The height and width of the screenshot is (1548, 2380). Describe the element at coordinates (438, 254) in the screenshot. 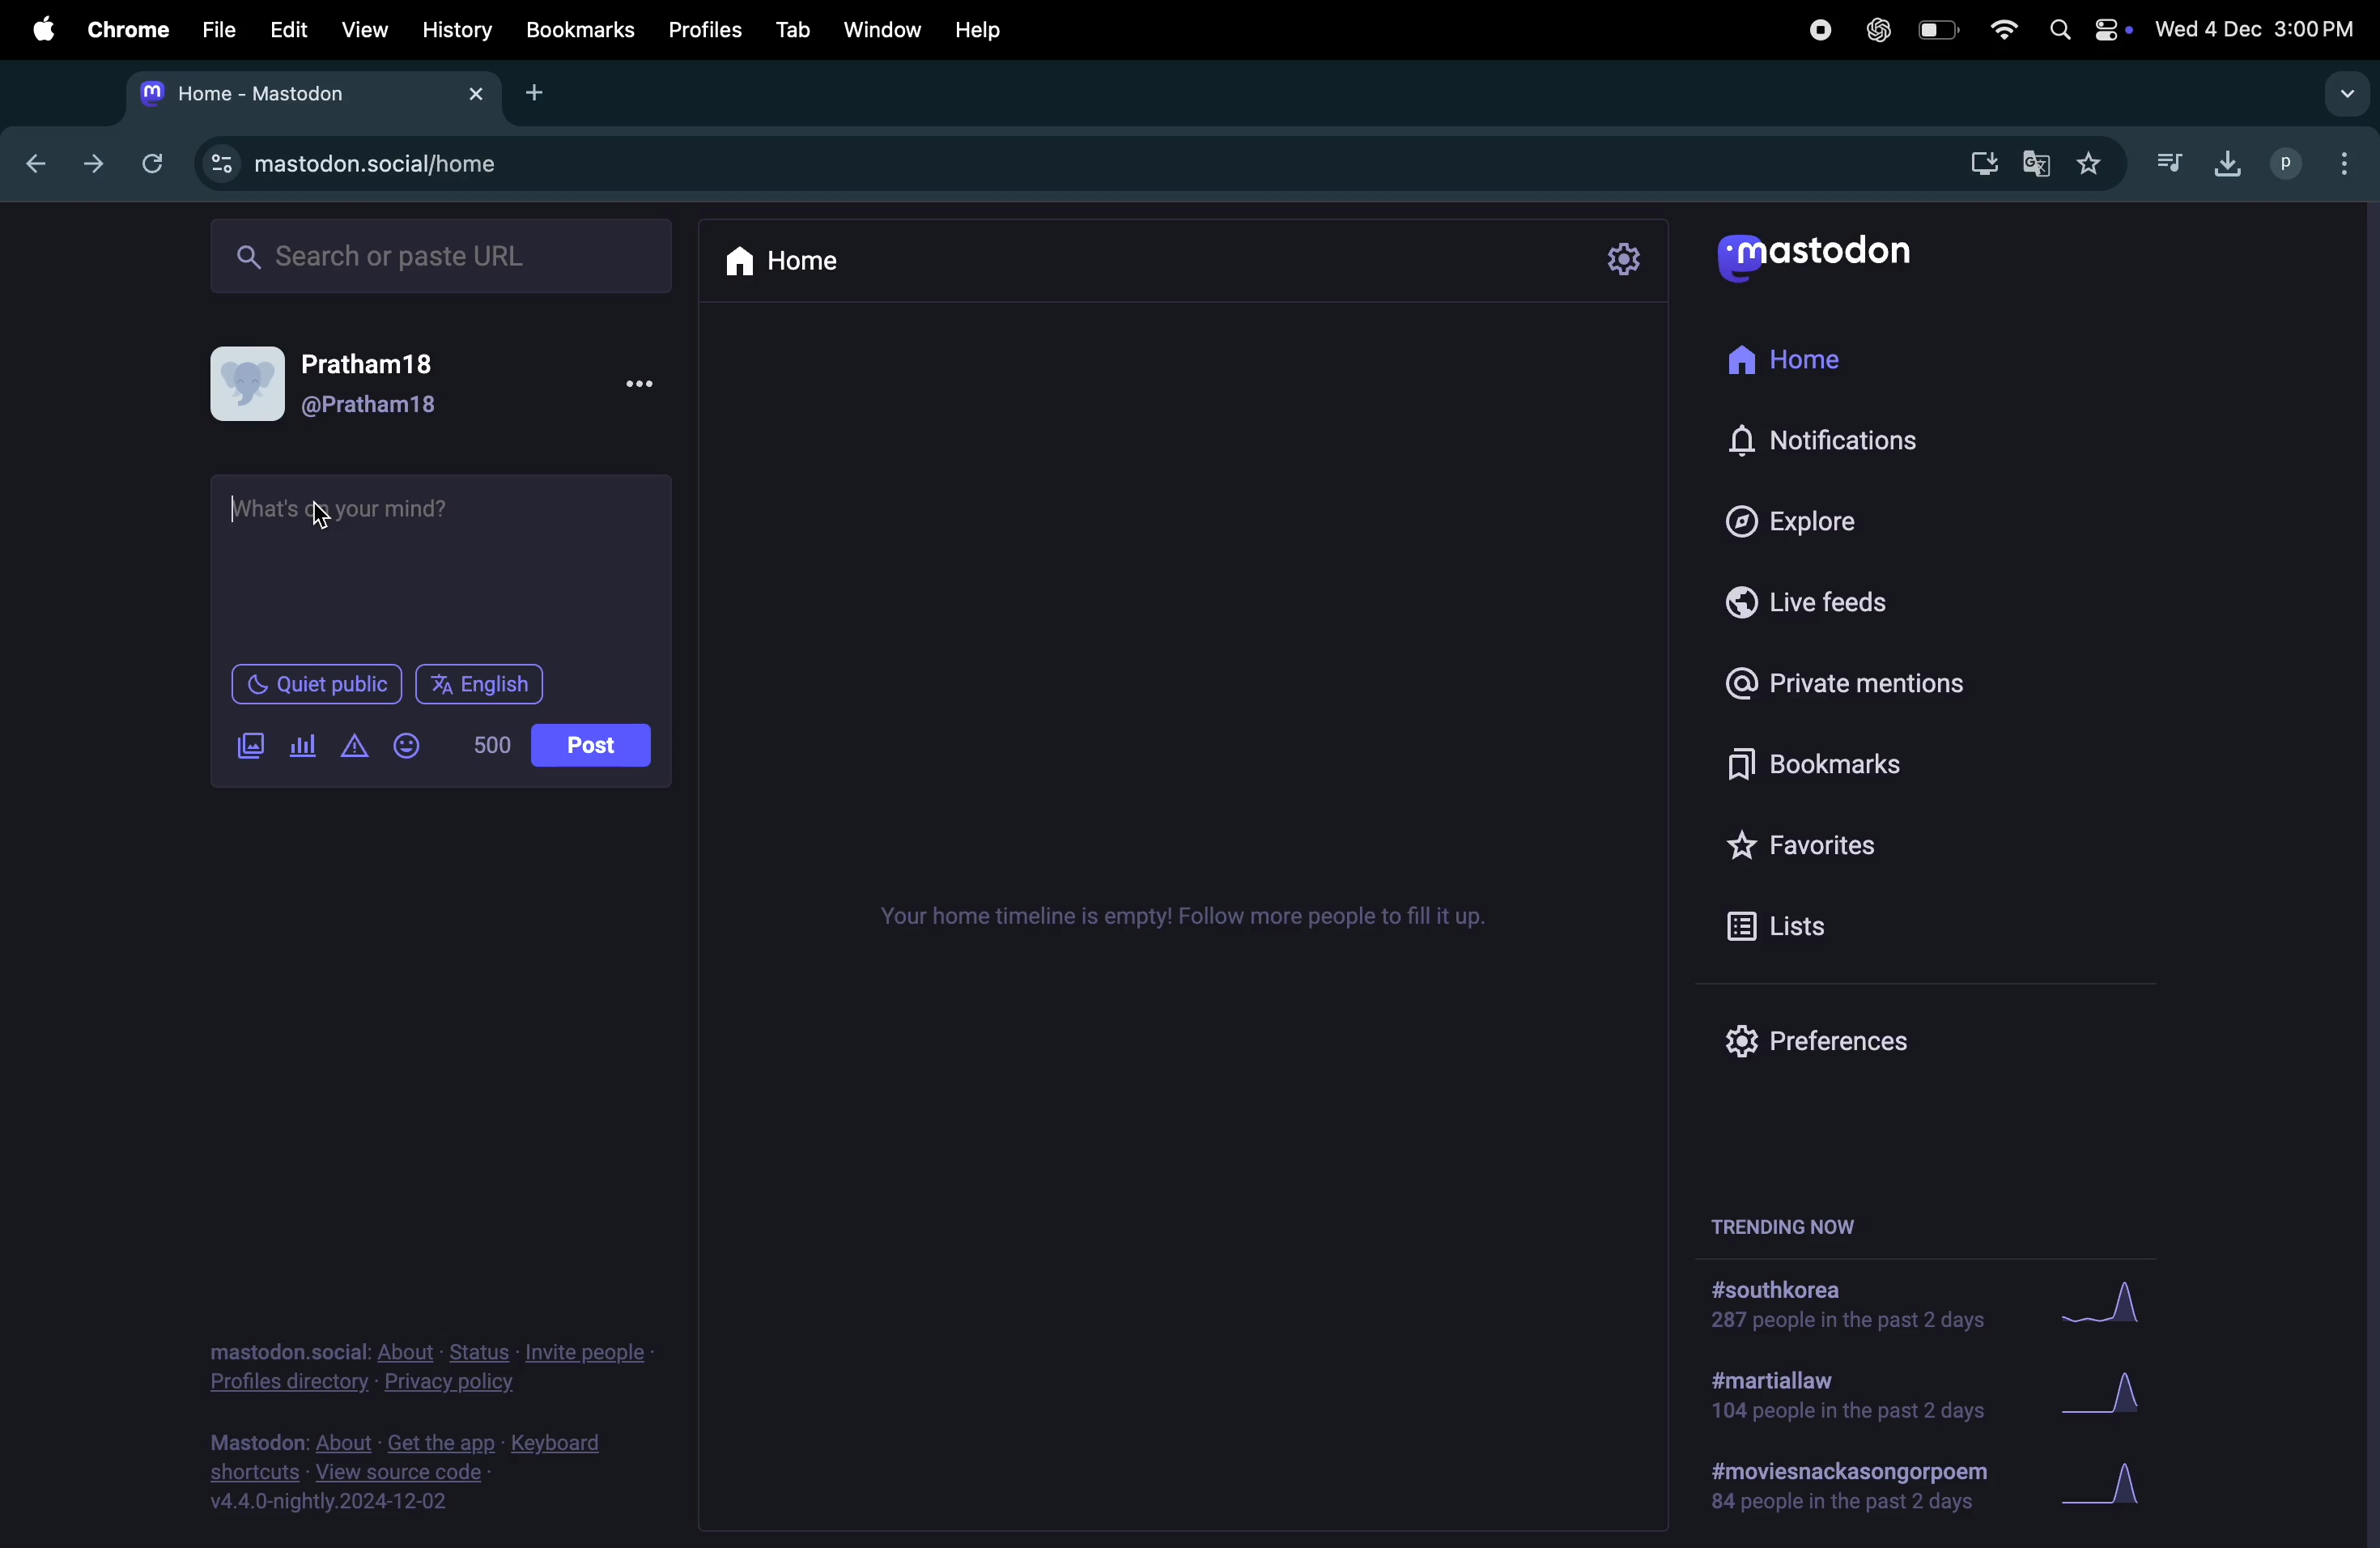

I see `search bar` at that location.